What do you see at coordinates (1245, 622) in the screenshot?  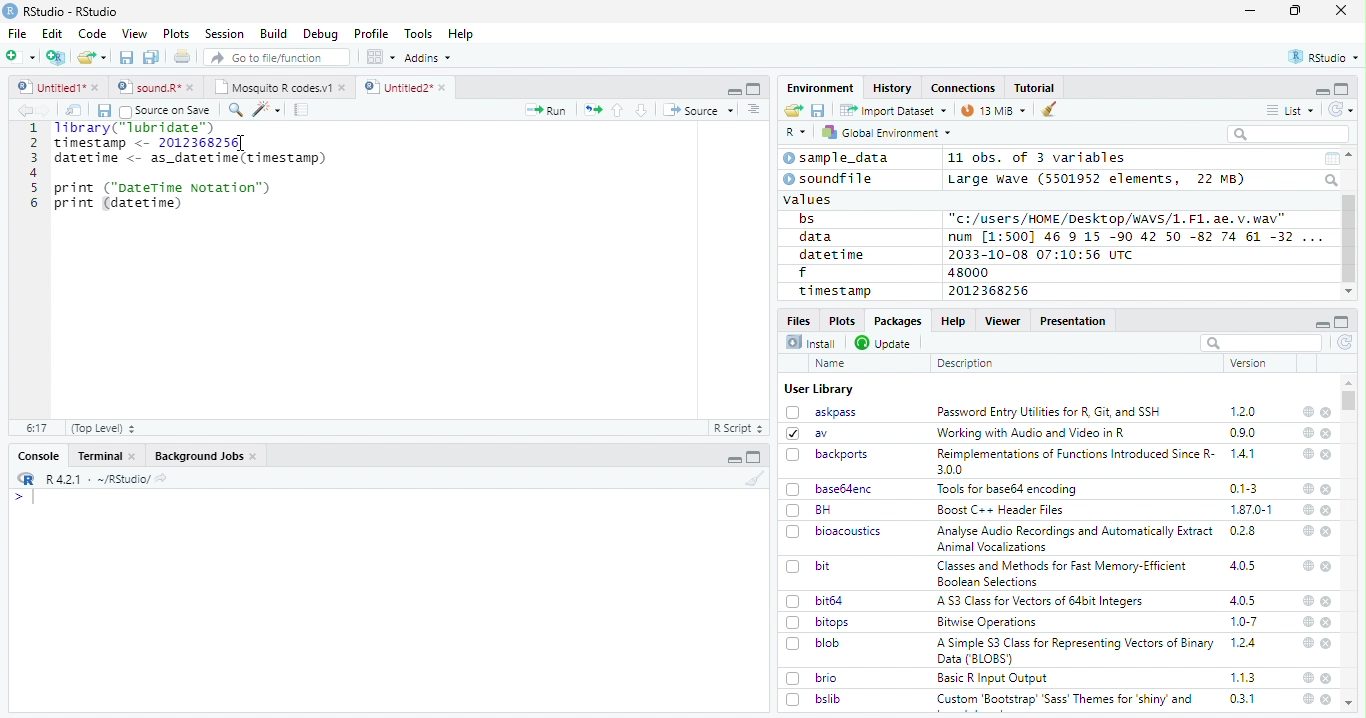 I see `1.0-7` at bounding box center [1245, 622].